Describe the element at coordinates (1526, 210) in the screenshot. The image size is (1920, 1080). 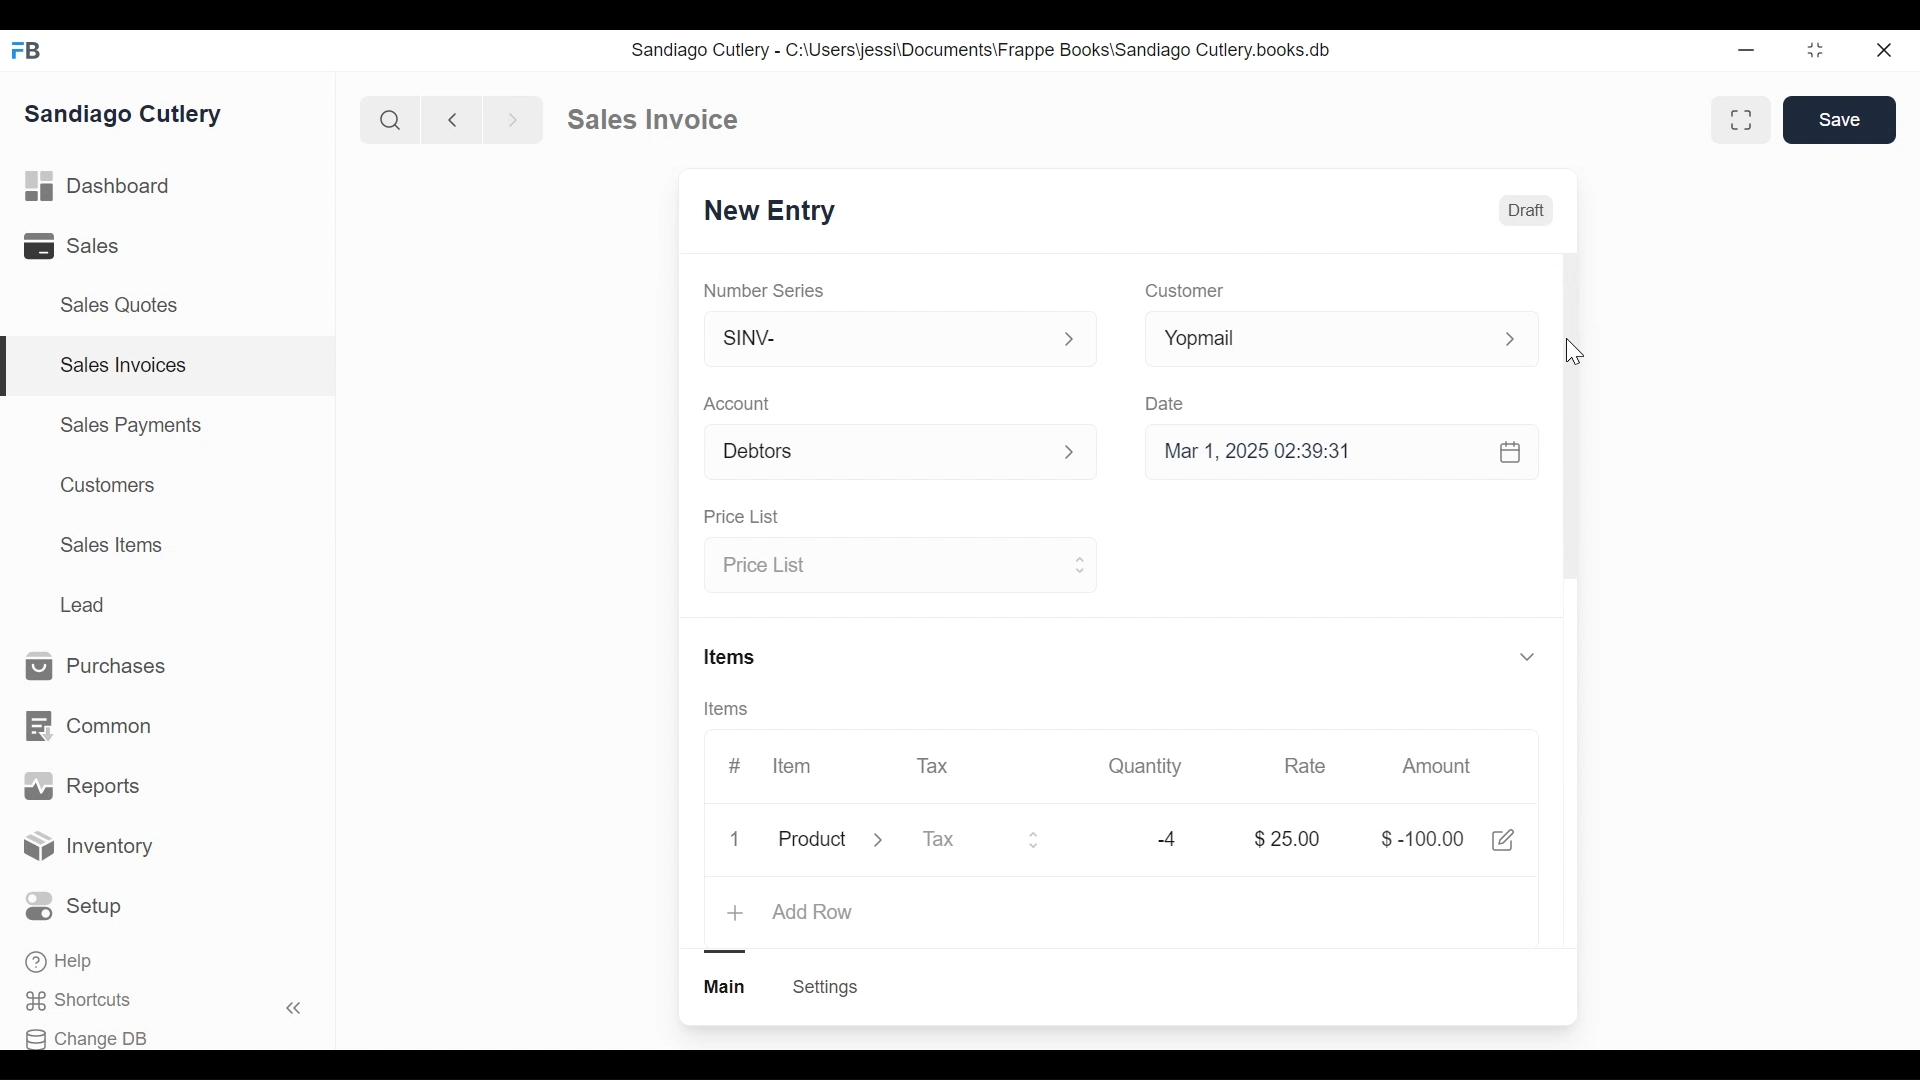
I see `Draft` at that location.